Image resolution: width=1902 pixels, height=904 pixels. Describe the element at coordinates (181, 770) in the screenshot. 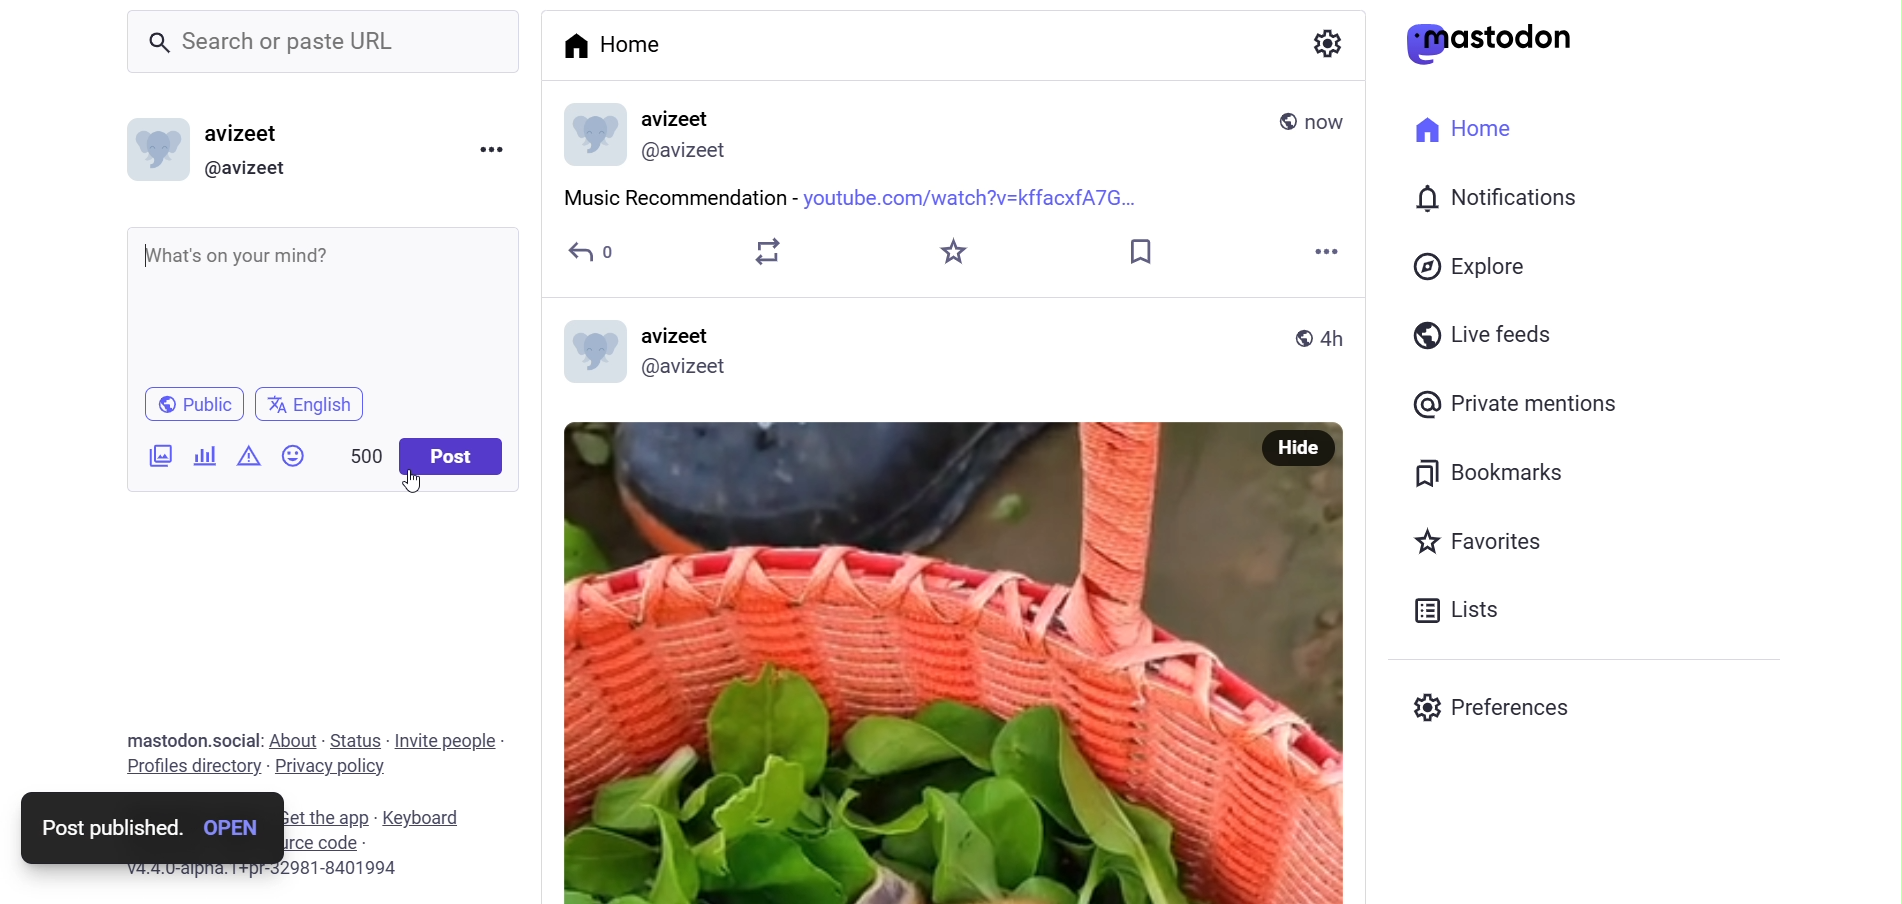

I see `profiles` at that location.